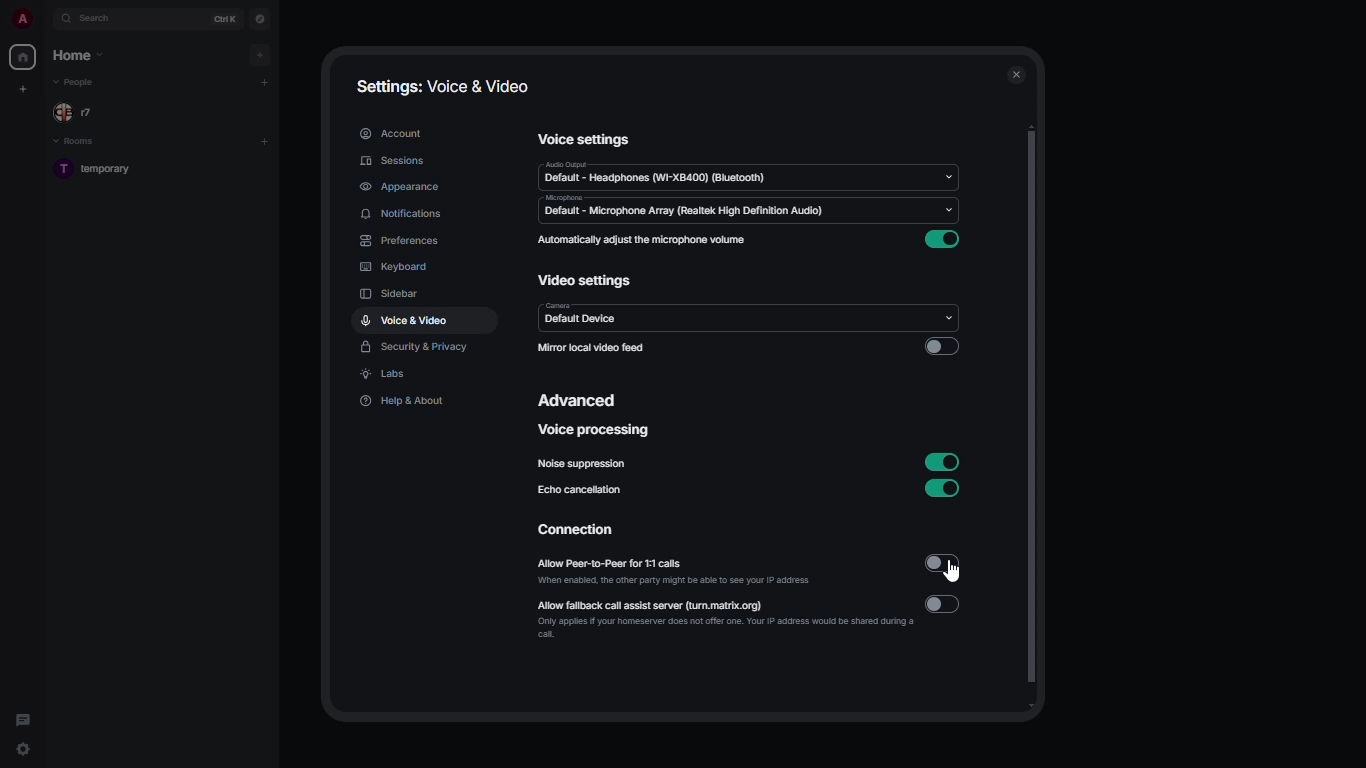 The width and height of the screenshot is (1366, 768). What do you see at coordinates (1039, 417) in the screenshot?
I see `scroll bar` at bounding box center [1039, 417].